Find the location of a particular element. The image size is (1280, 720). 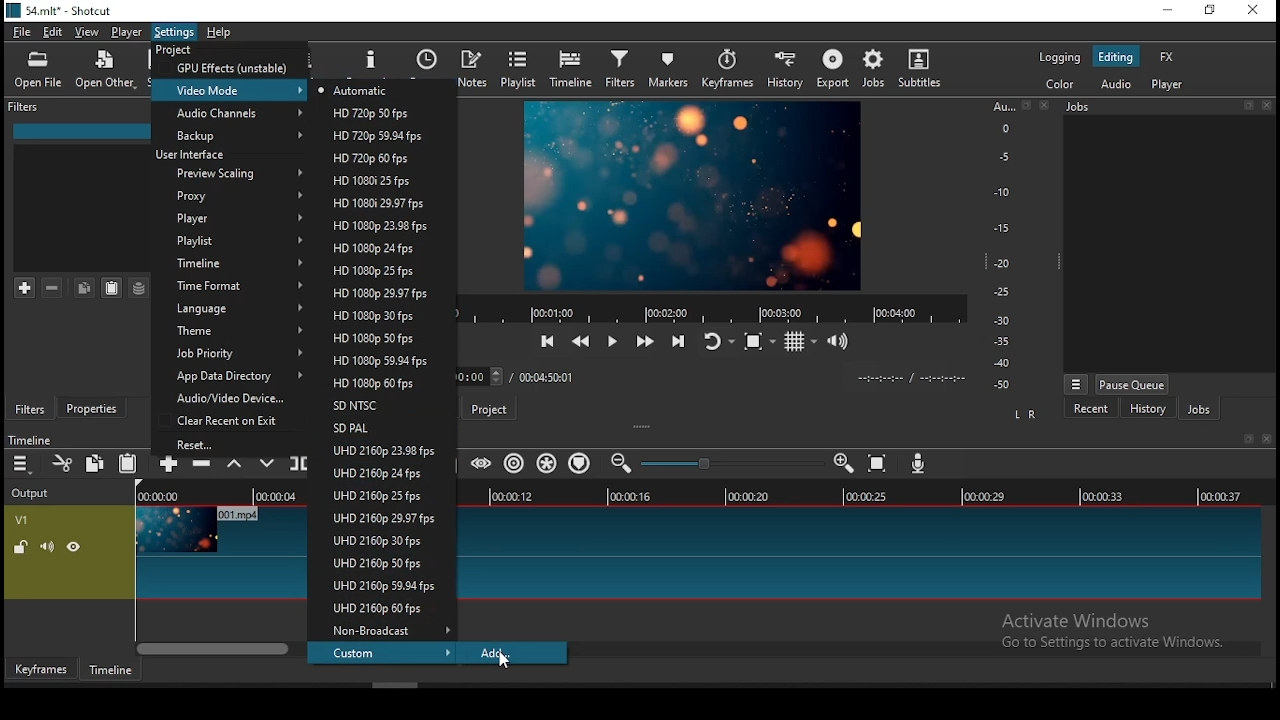

play quickly backwards is located at coordinates (582, 338).